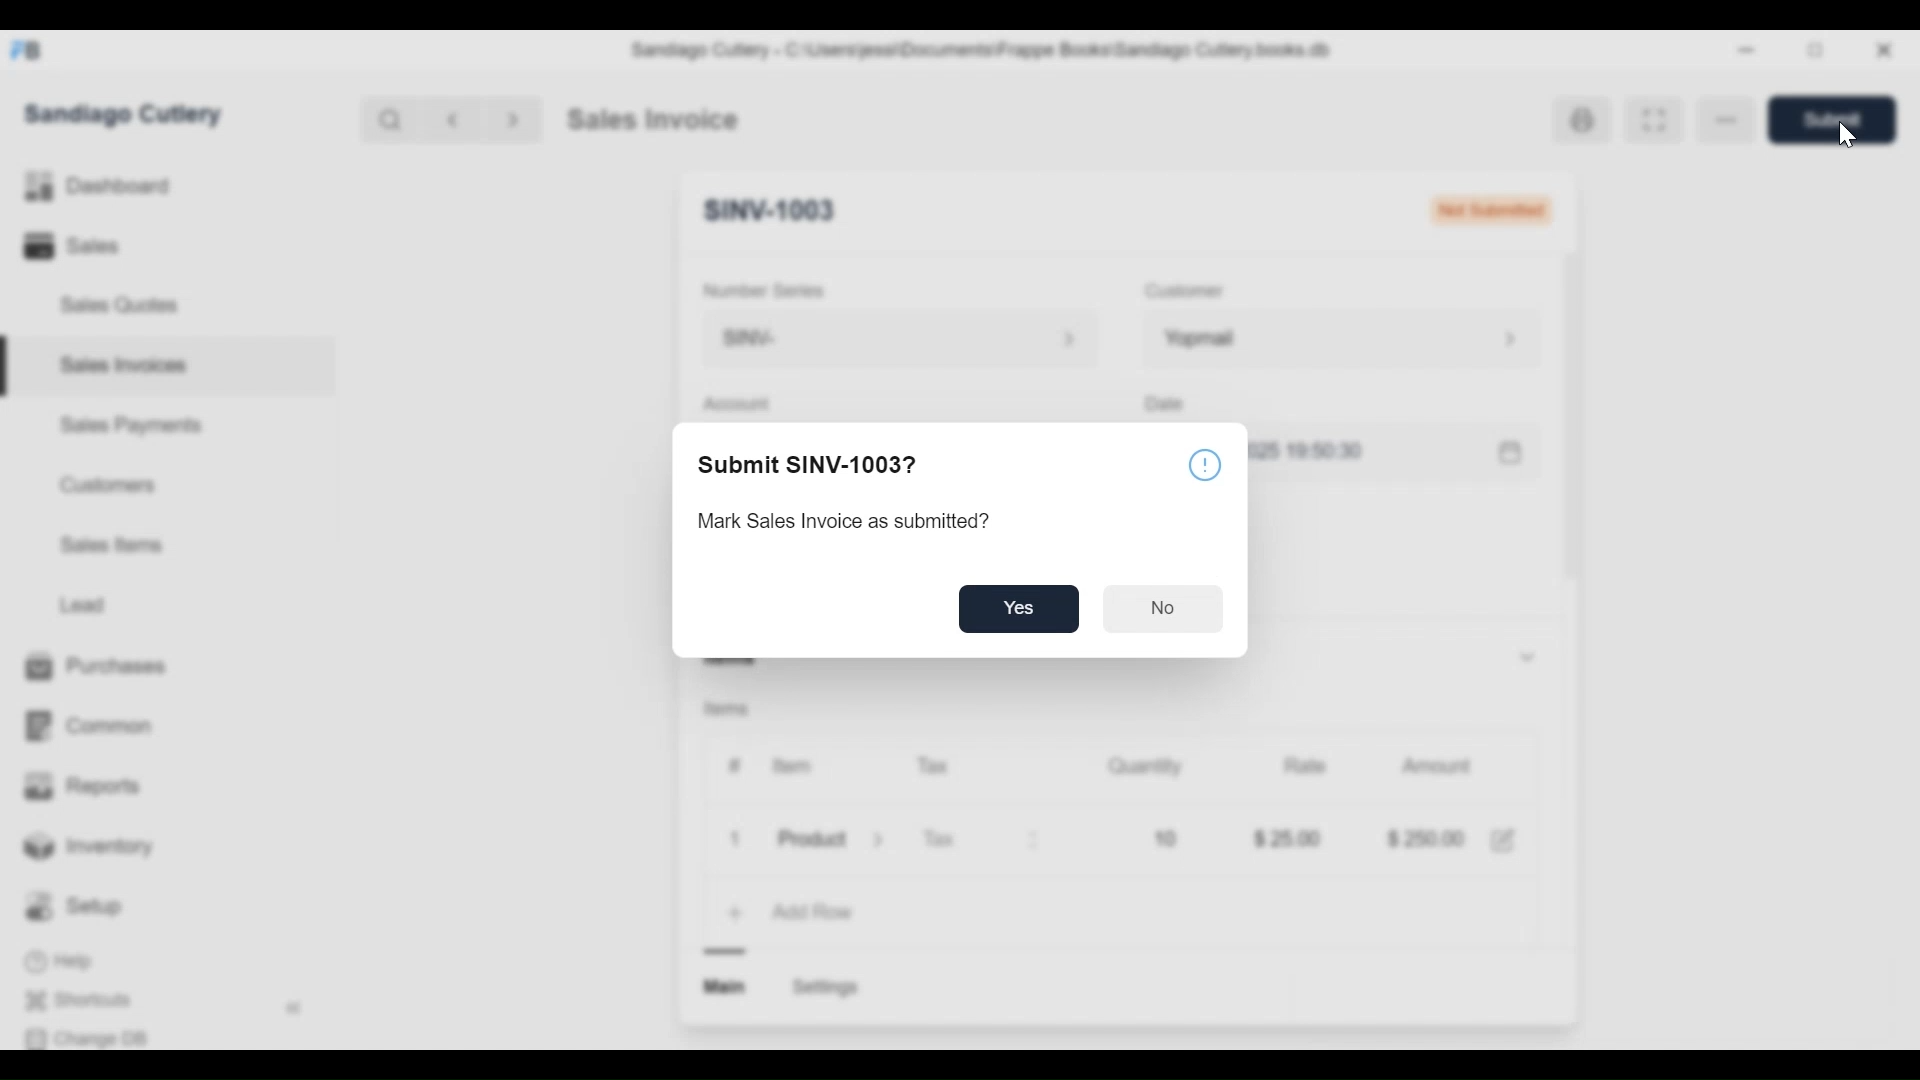 This screenshot has height=1080, width=1920. Describe the element at coordinates (1849, 136) in the screenshot. I see `cursor` at that location.